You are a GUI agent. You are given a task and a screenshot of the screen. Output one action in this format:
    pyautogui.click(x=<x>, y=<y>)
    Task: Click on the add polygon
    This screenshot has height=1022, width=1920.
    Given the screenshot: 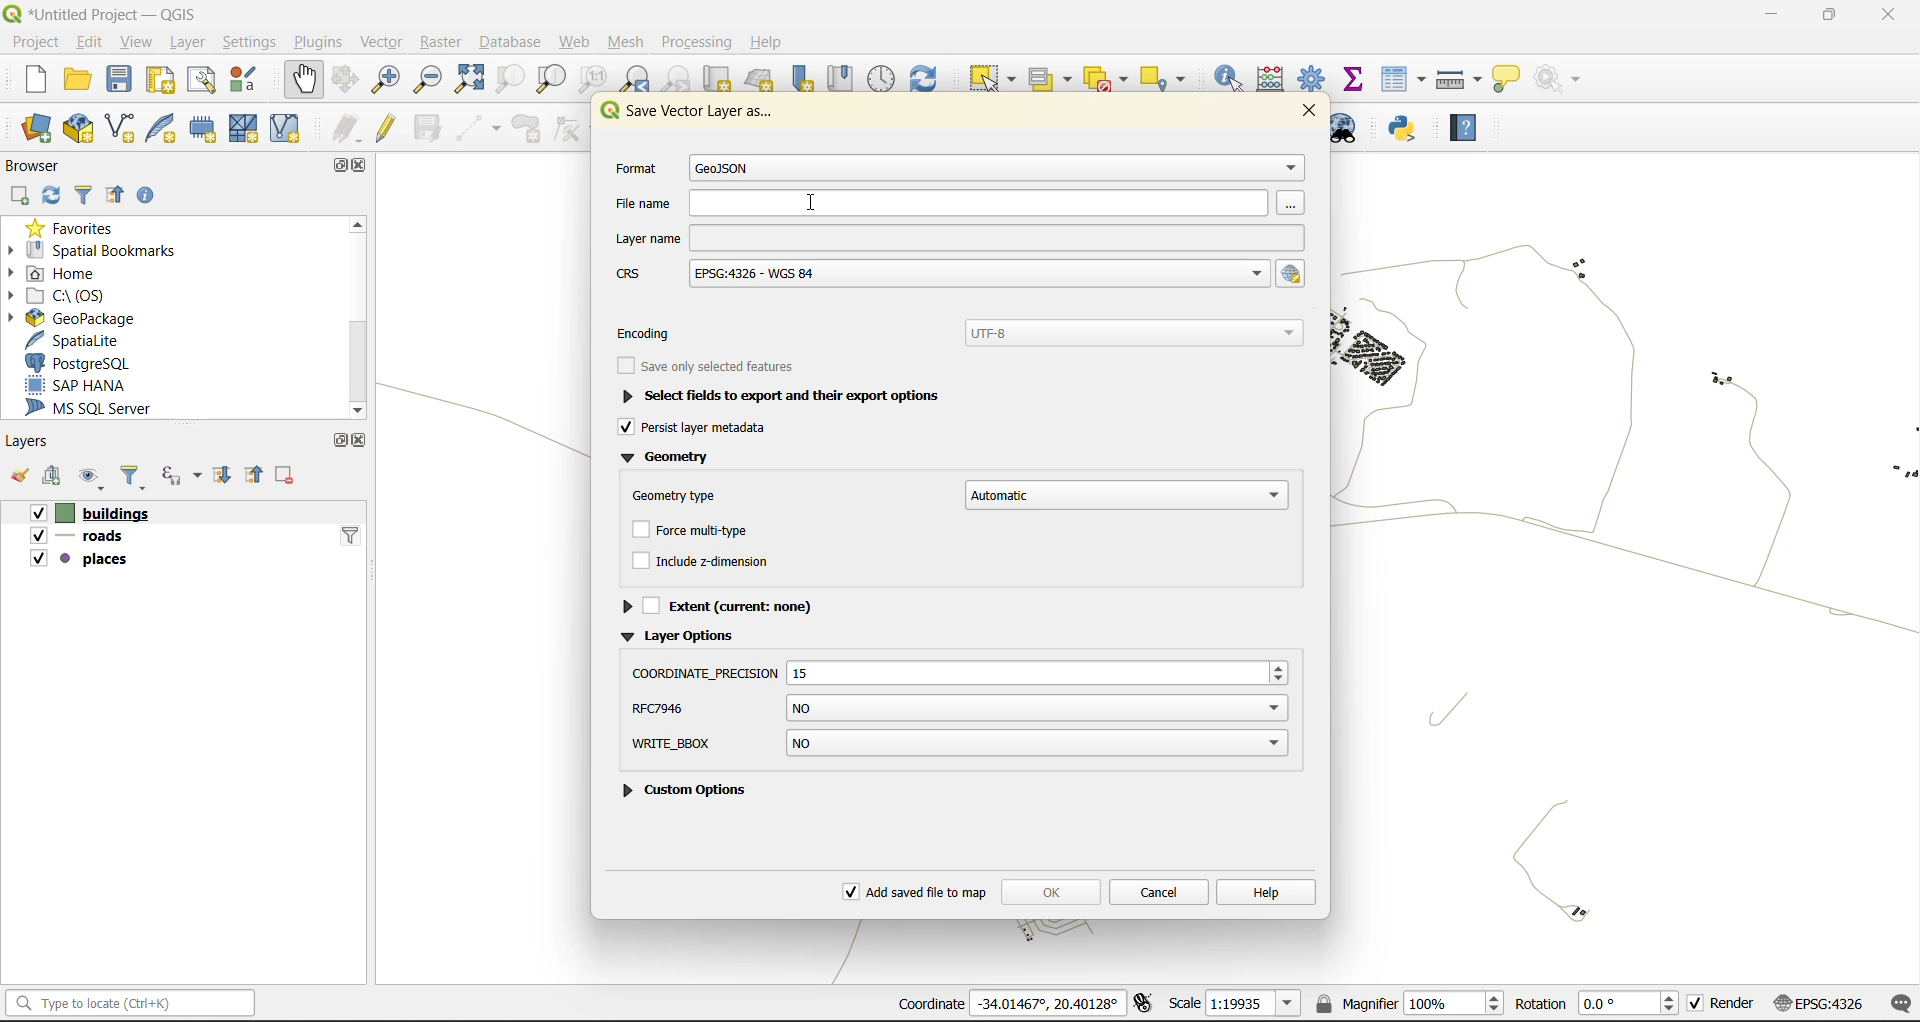 What is the action you would take?
    pyautogui.click(x=530, y=129)
    